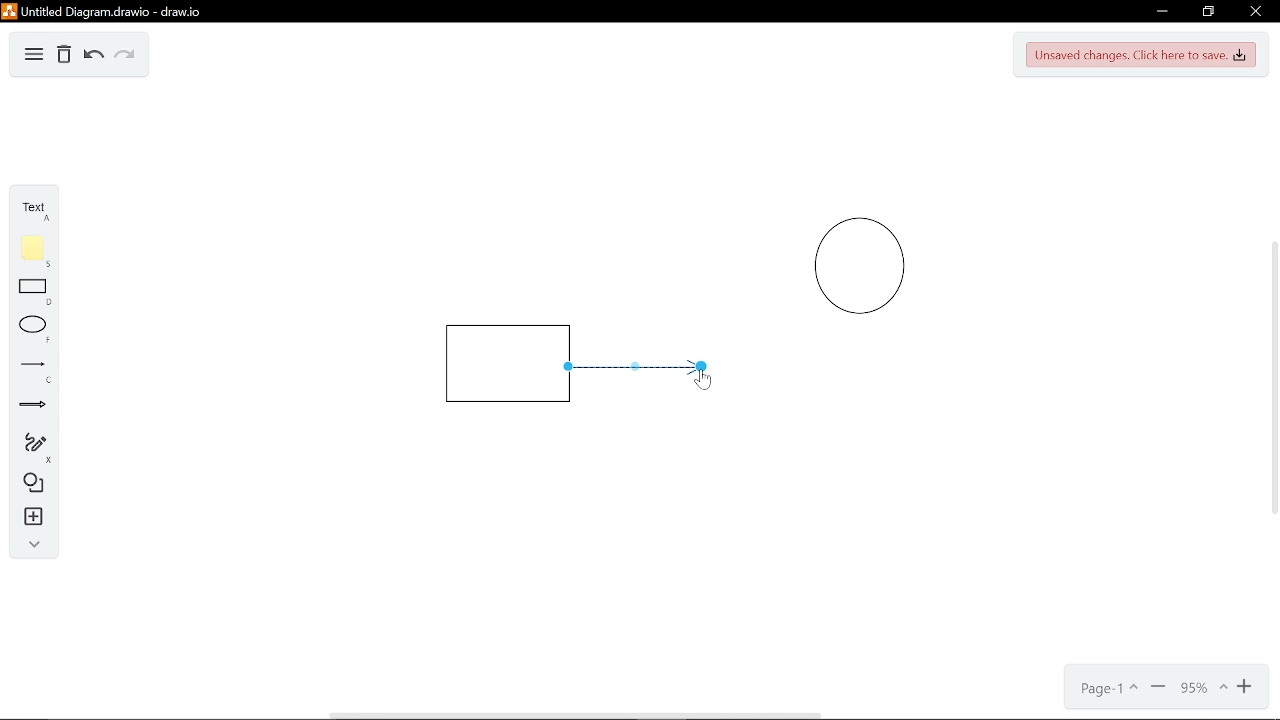  What do you see at coordinates (1159, 689) in the screenshot?
I see `Minimize` at bounding box center [1159, 689].